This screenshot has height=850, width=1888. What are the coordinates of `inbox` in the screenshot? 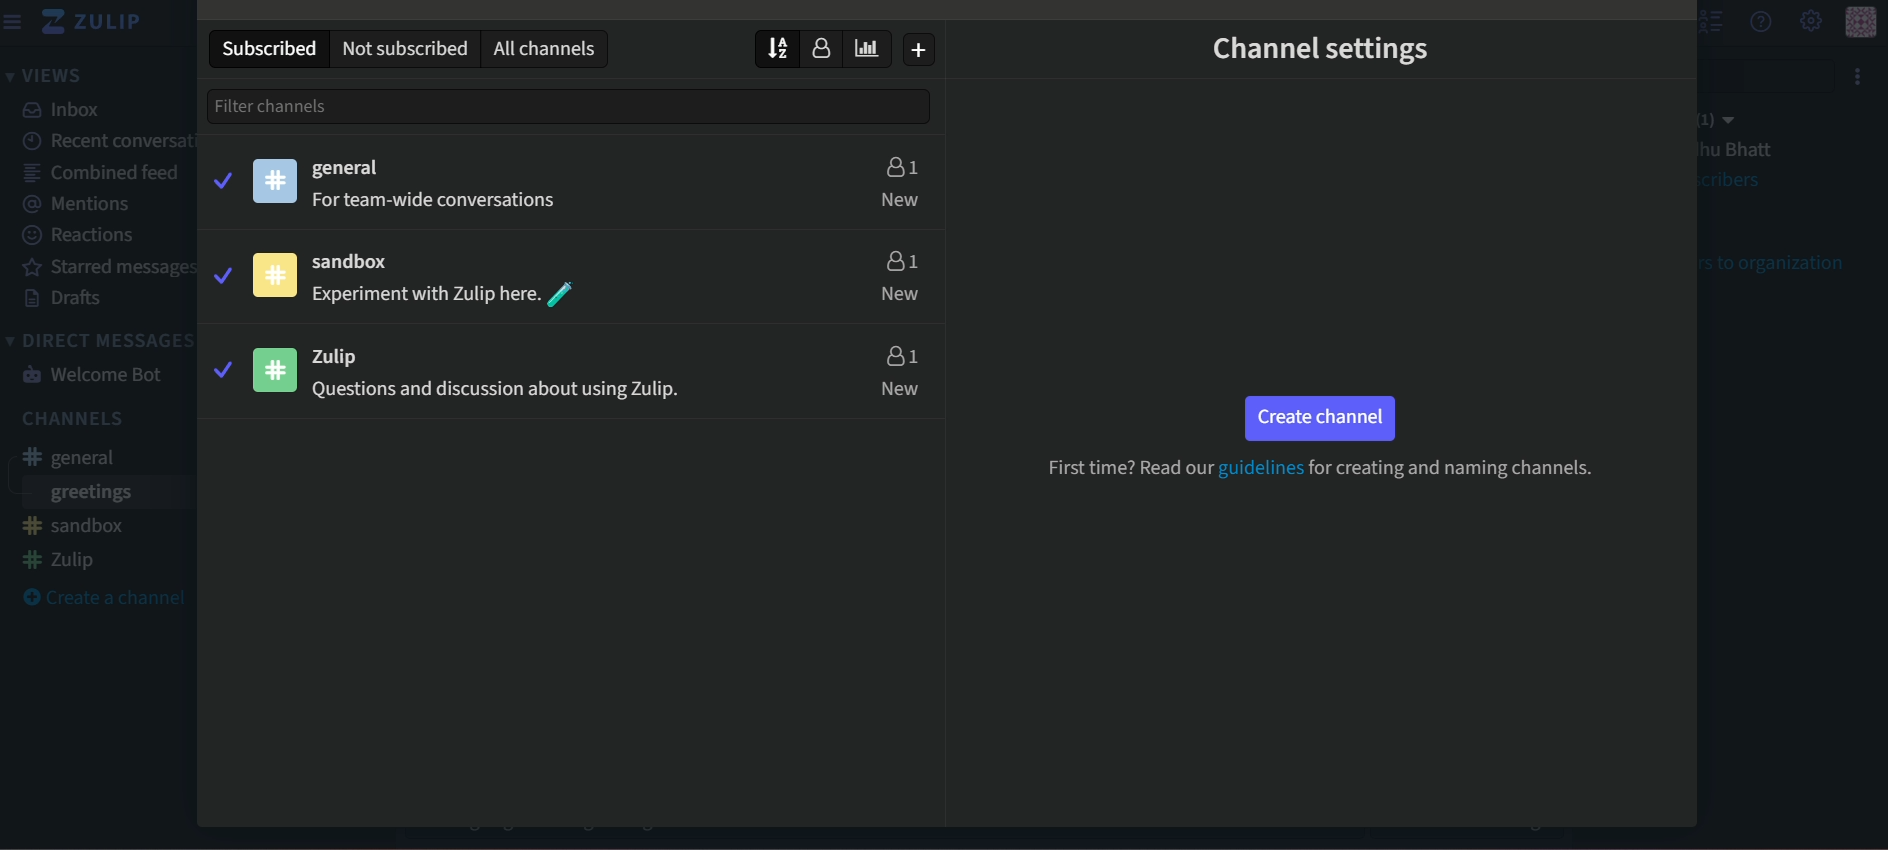 It's located at (63, 111).